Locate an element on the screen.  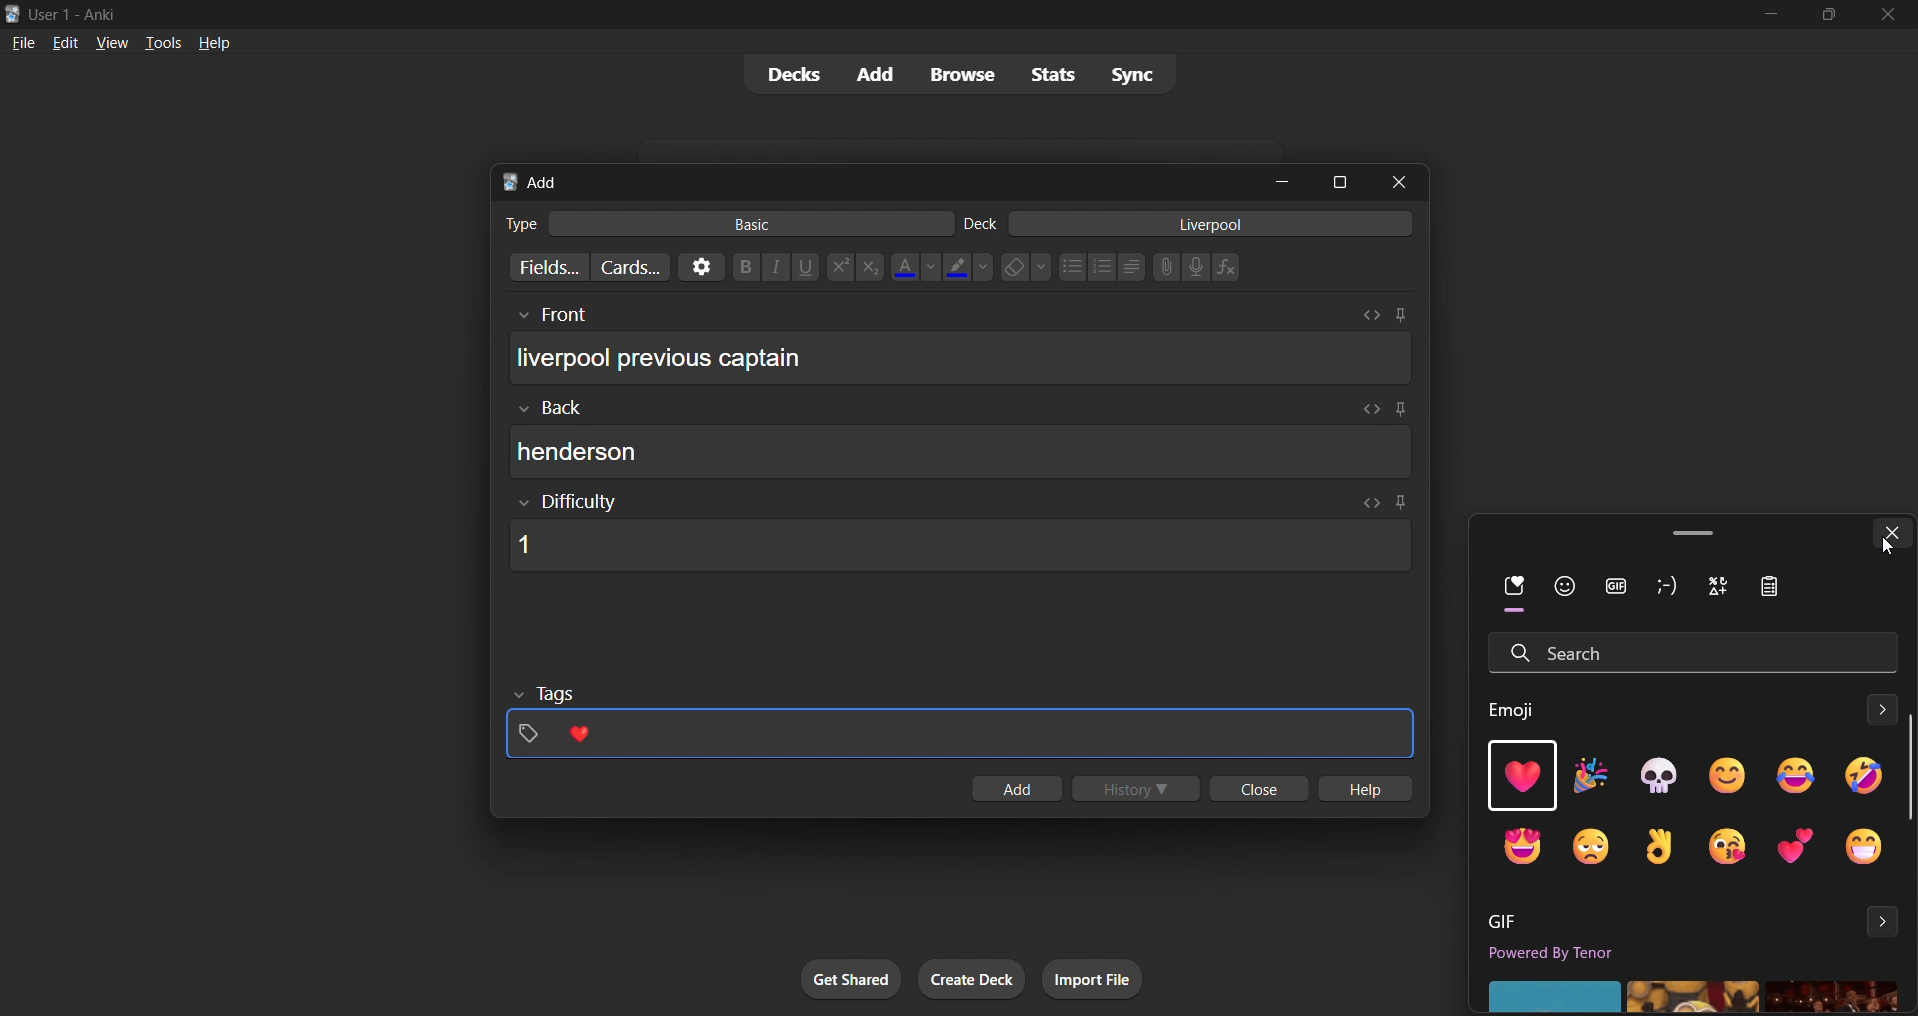
create deck is located at coordinates (973, 980).